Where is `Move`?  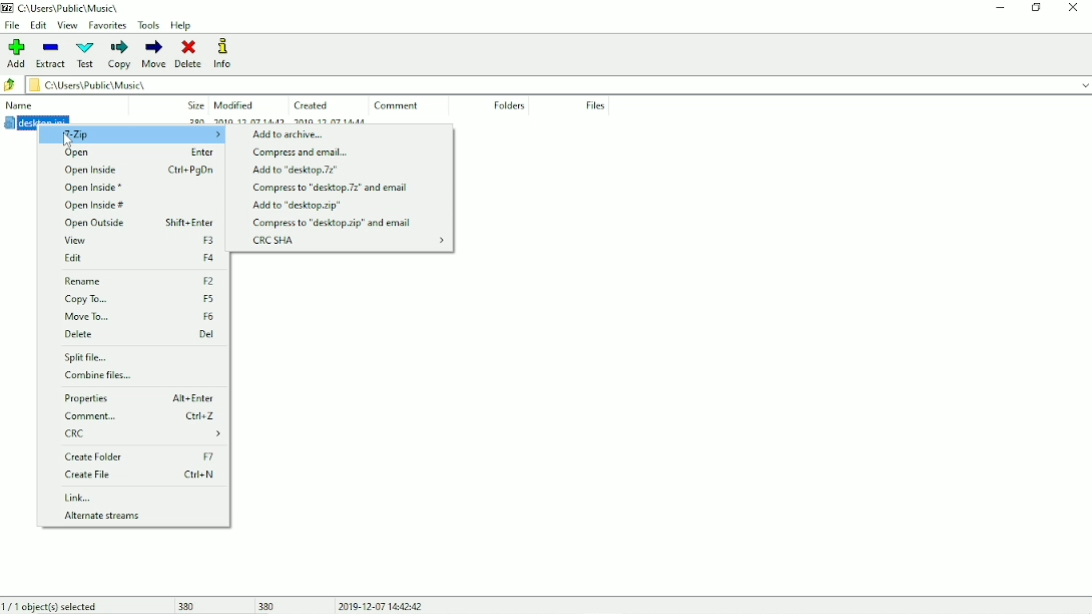
Move is located at coordinates (155, 54).